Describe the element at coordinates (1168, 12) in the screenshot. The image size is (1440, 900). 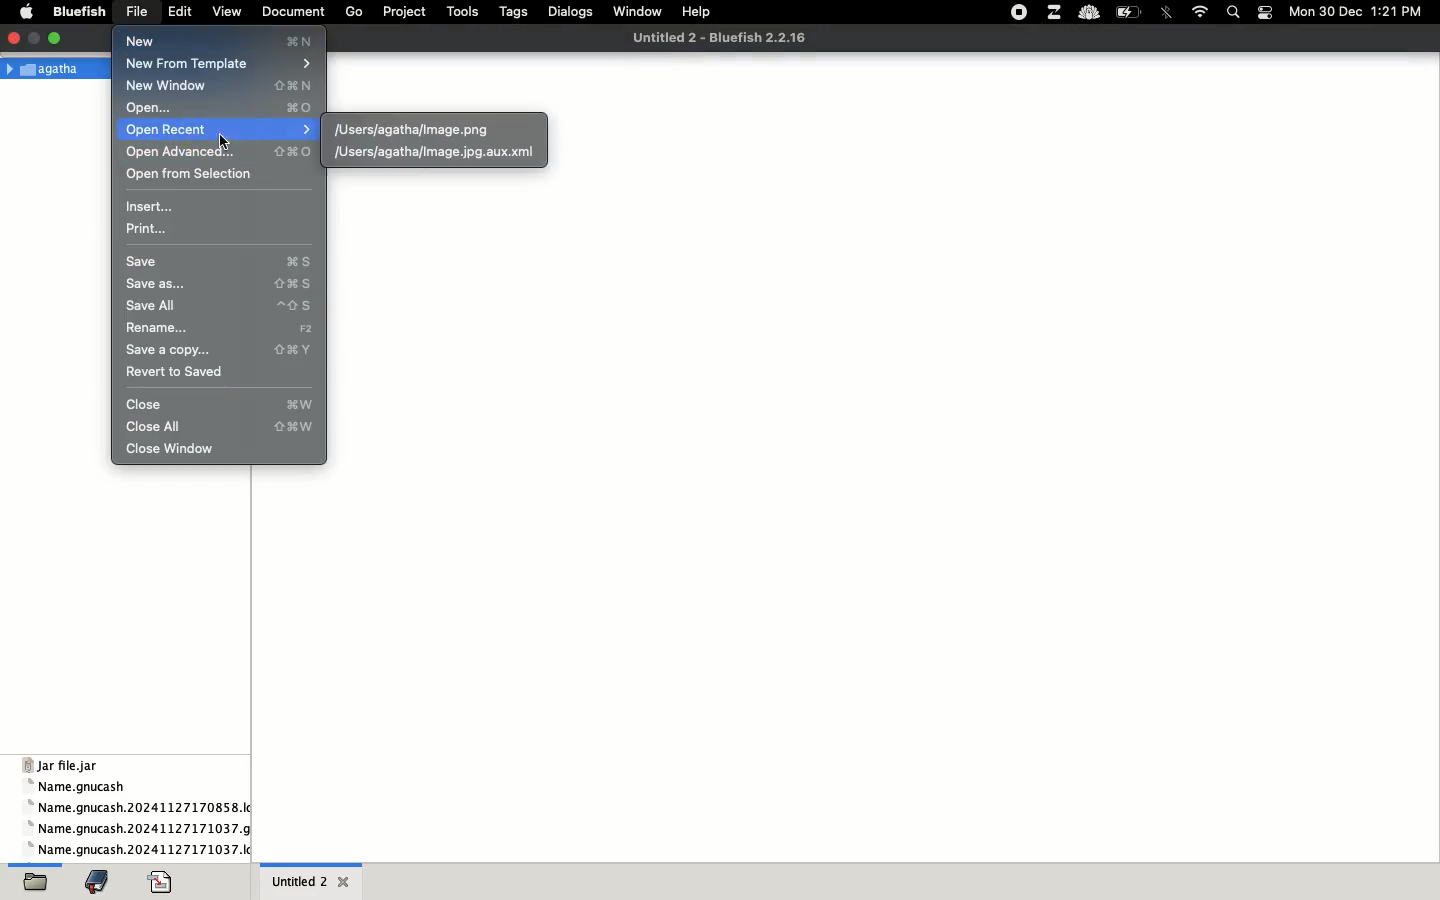
I see `bluetooth` at that location.